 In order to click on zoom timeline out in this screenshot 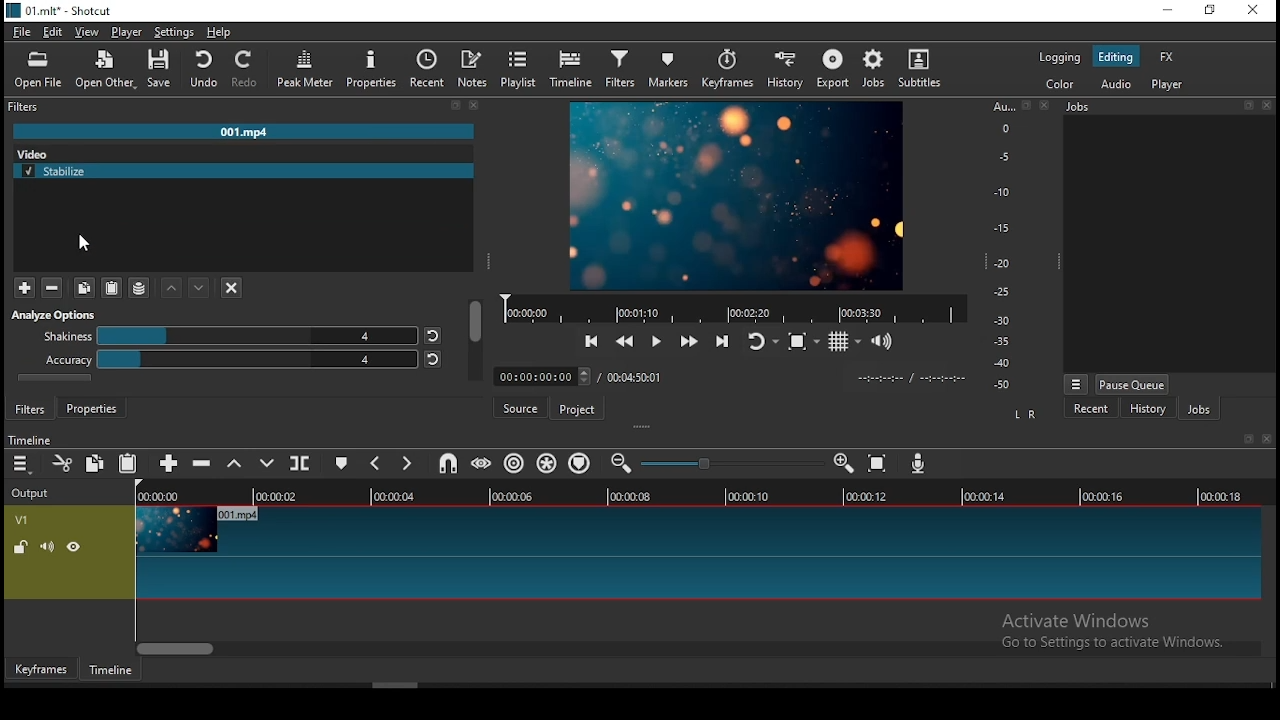, I will do `click(625, 464)`.